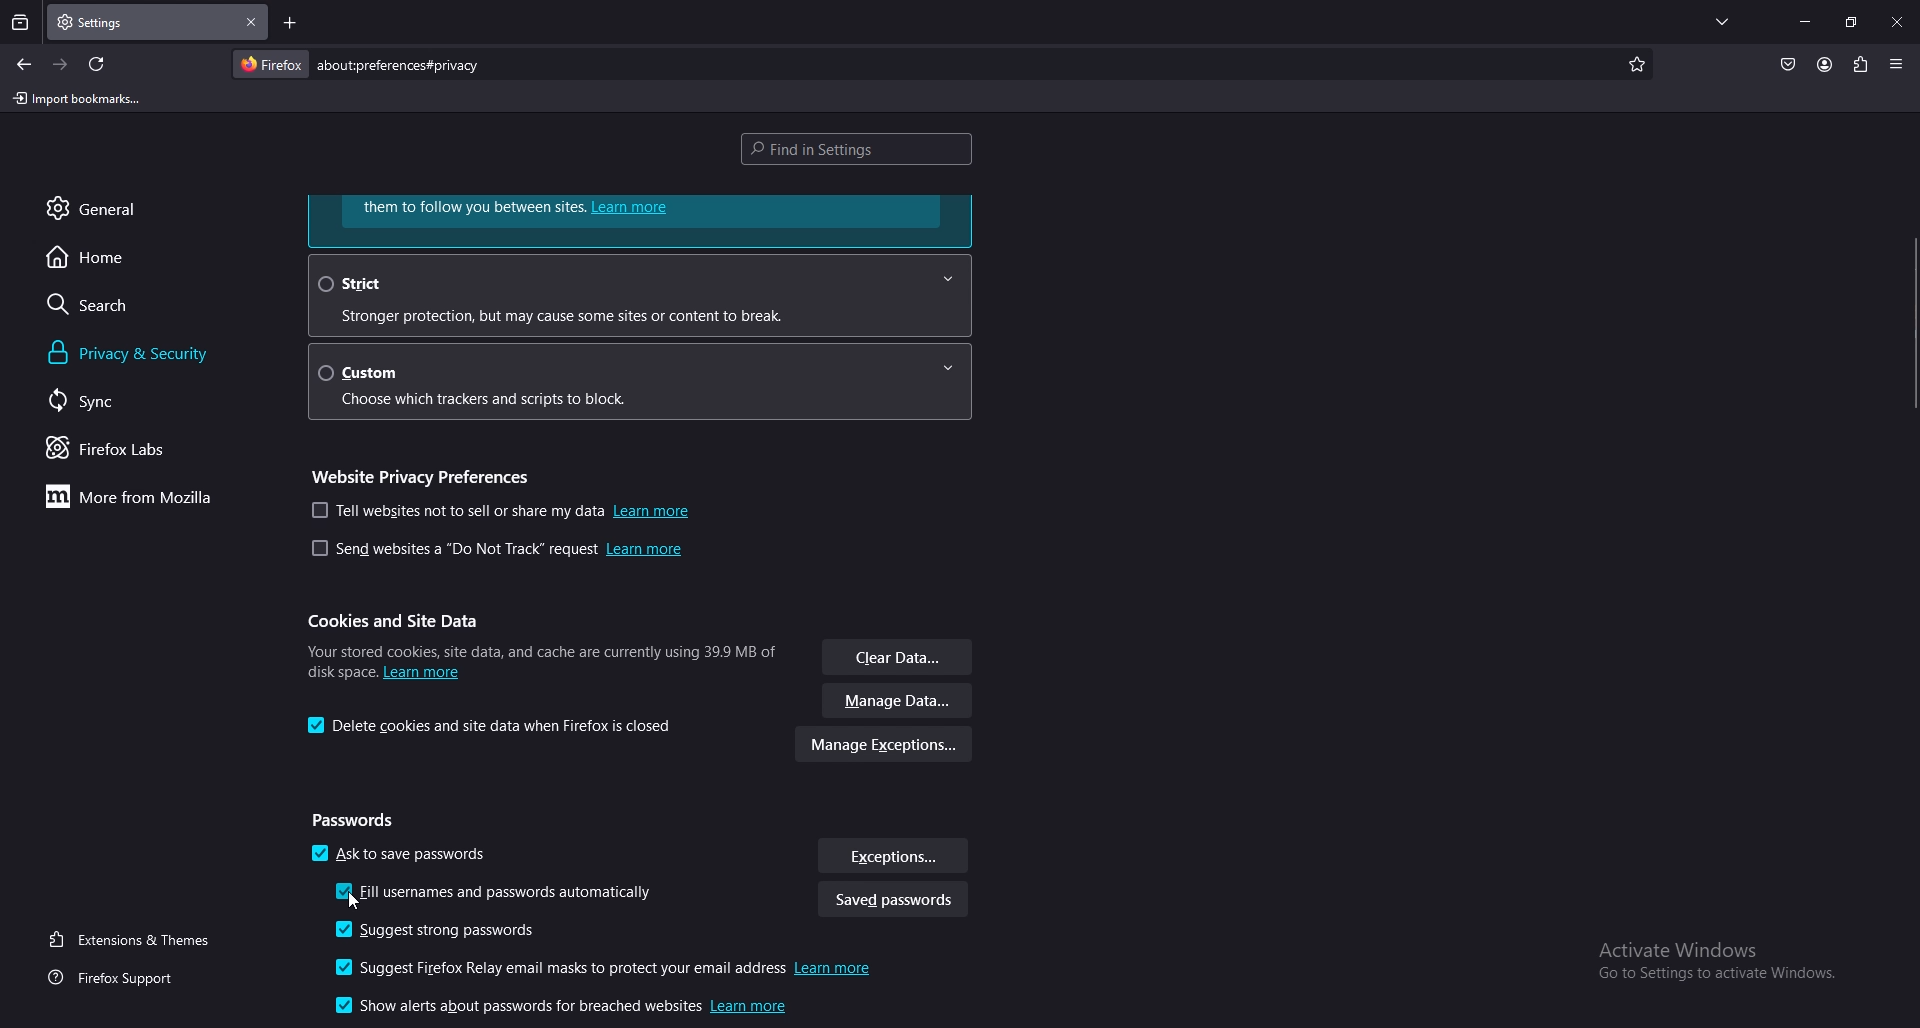 The image size is (1920, 1028). I want to click on import bookmarks, so click(77, 100).